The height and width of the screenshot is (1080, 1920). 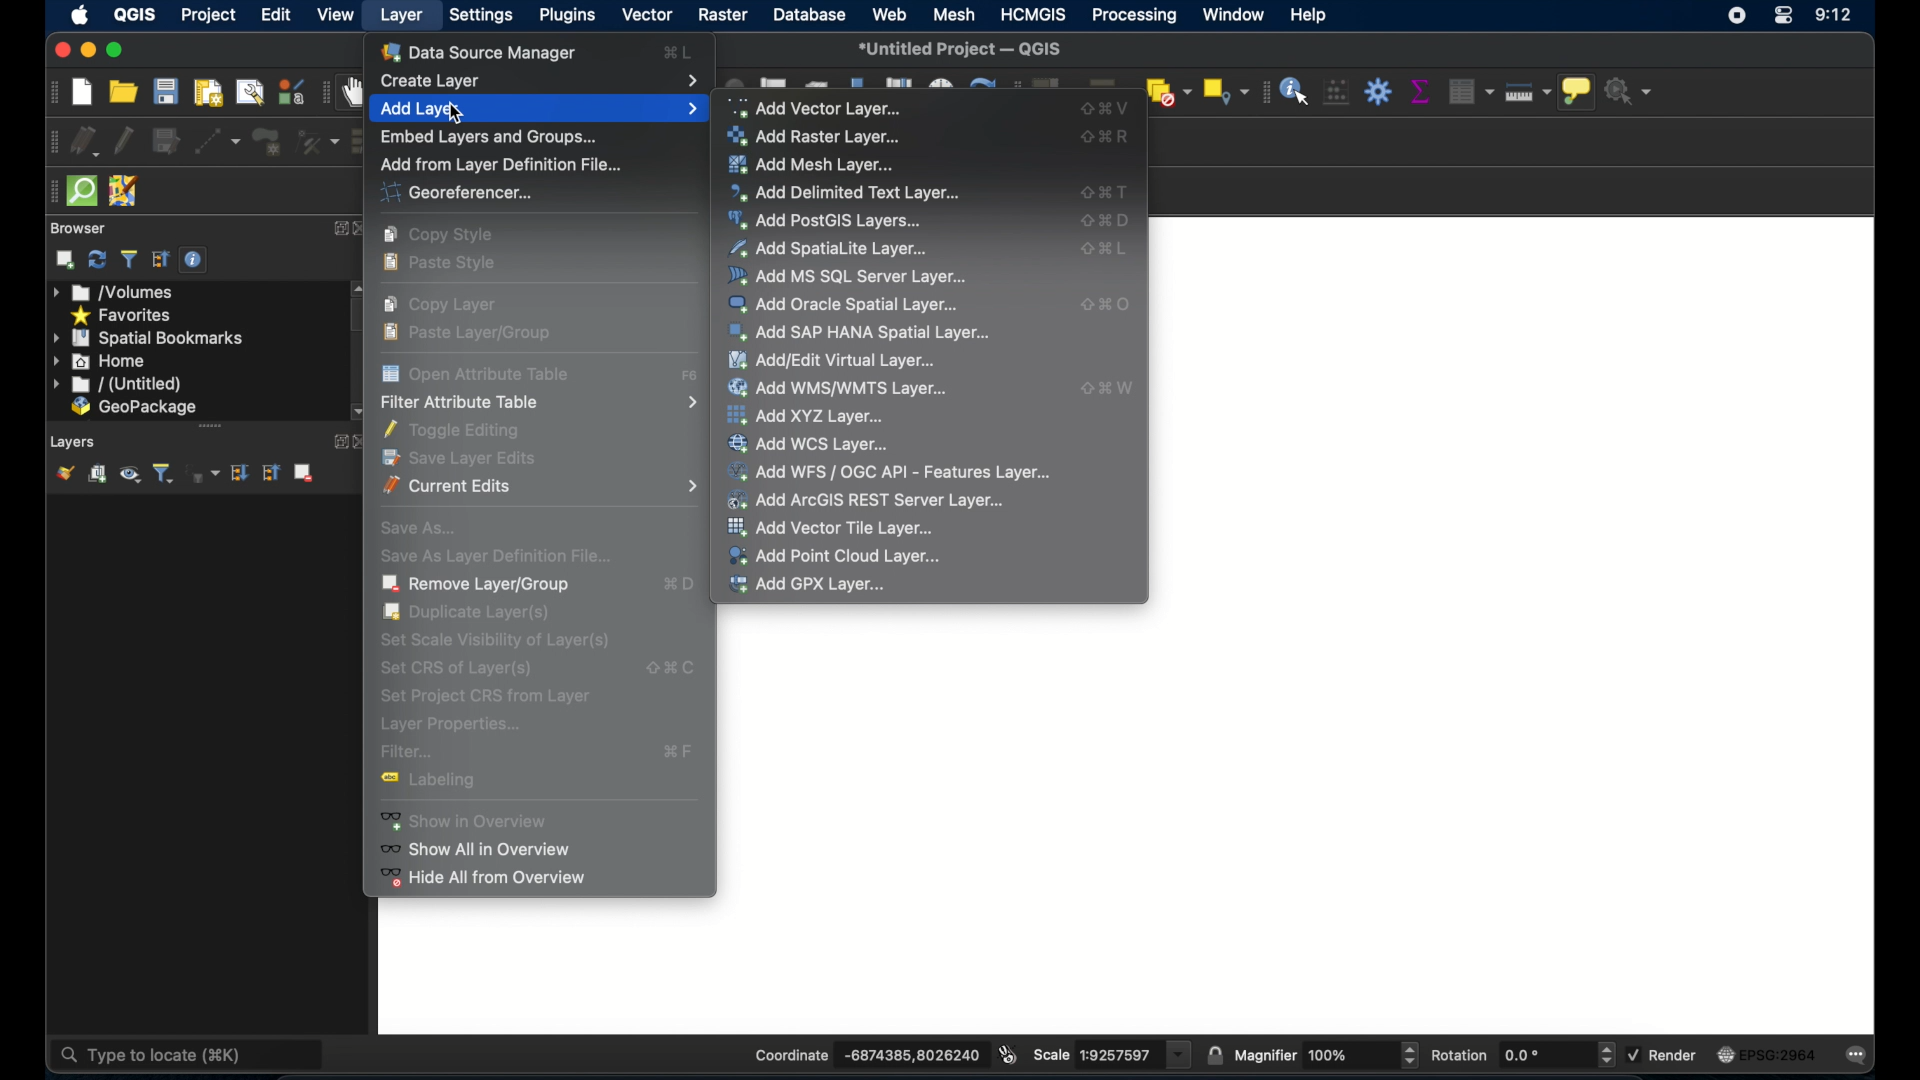 What do you see at coordinates (932, 274) in the screenshot?
I see `Add MS SQL Server Layer...` at bounding box center [932, 274].